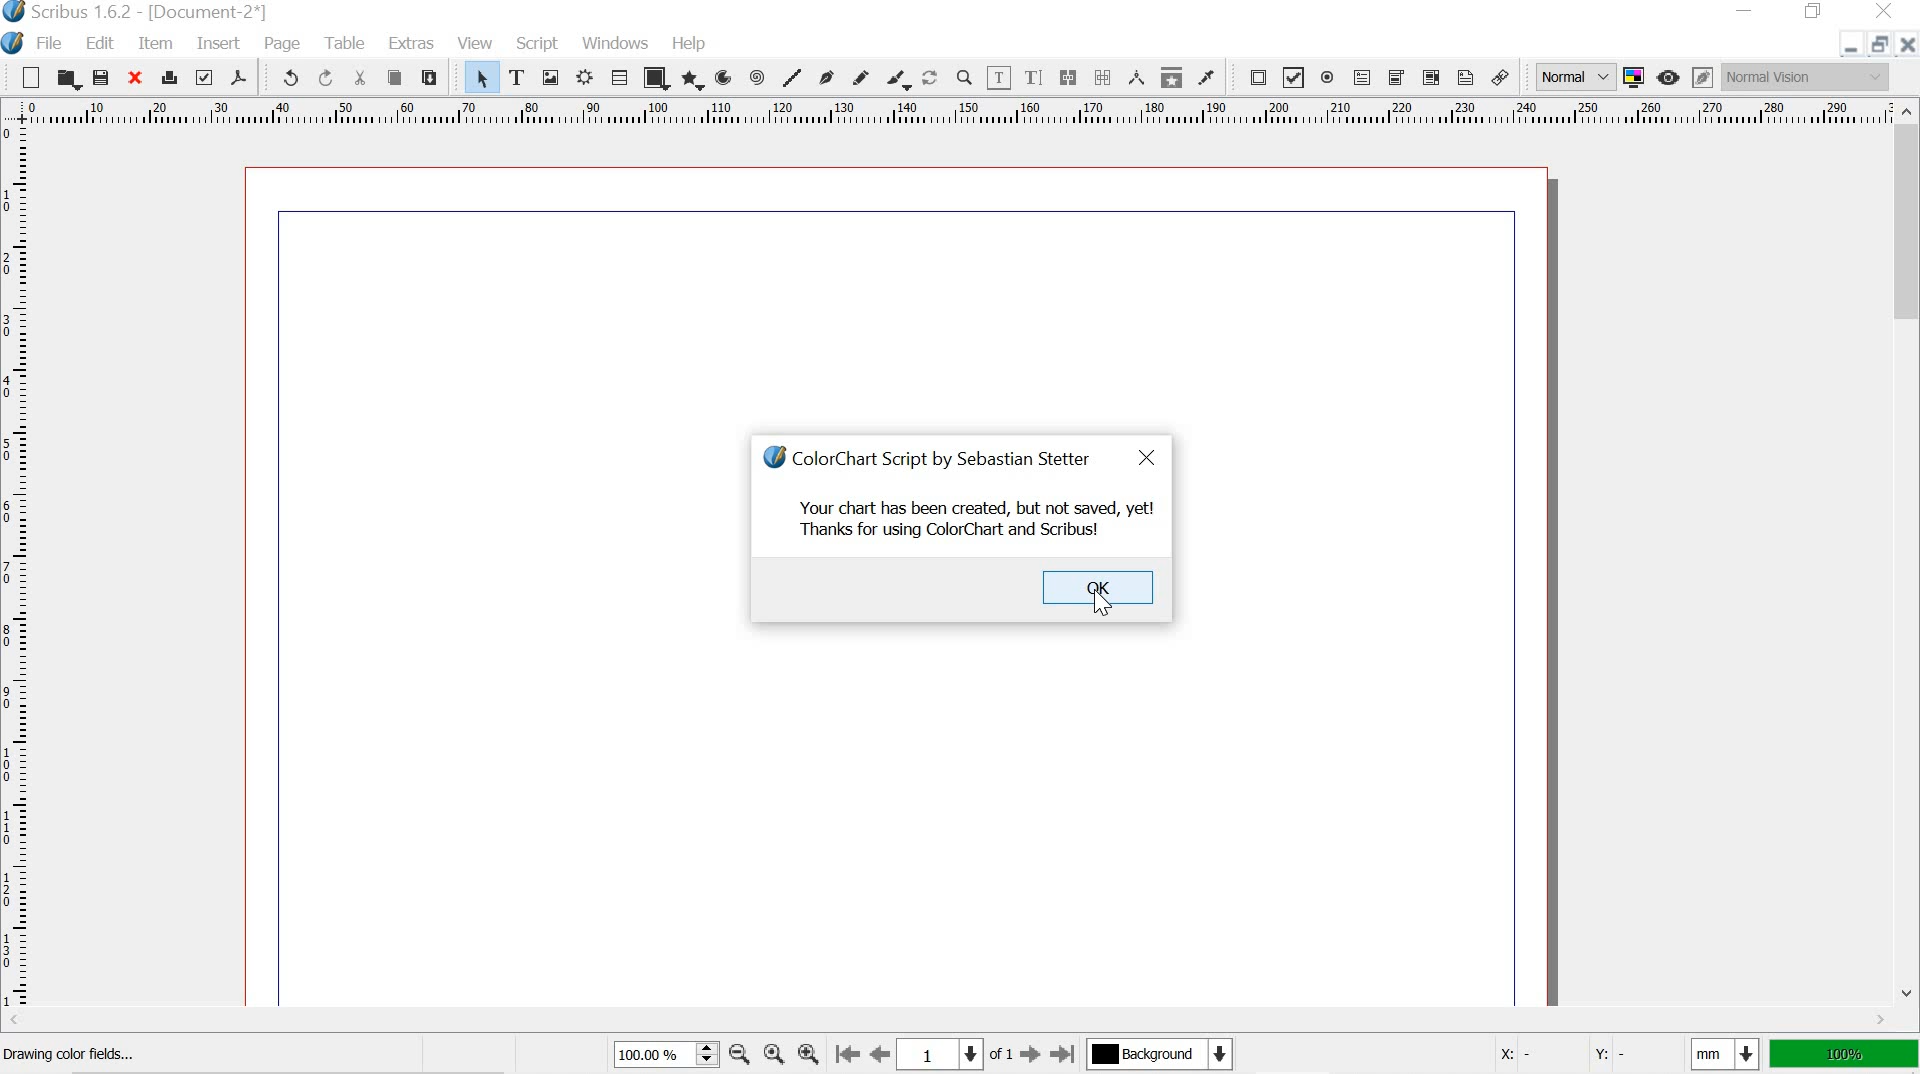 The height and width of the screenshot is (1074, 1920). Describe the element at coordinates (479, 76) in the screenshot. I see `select item` at that location.